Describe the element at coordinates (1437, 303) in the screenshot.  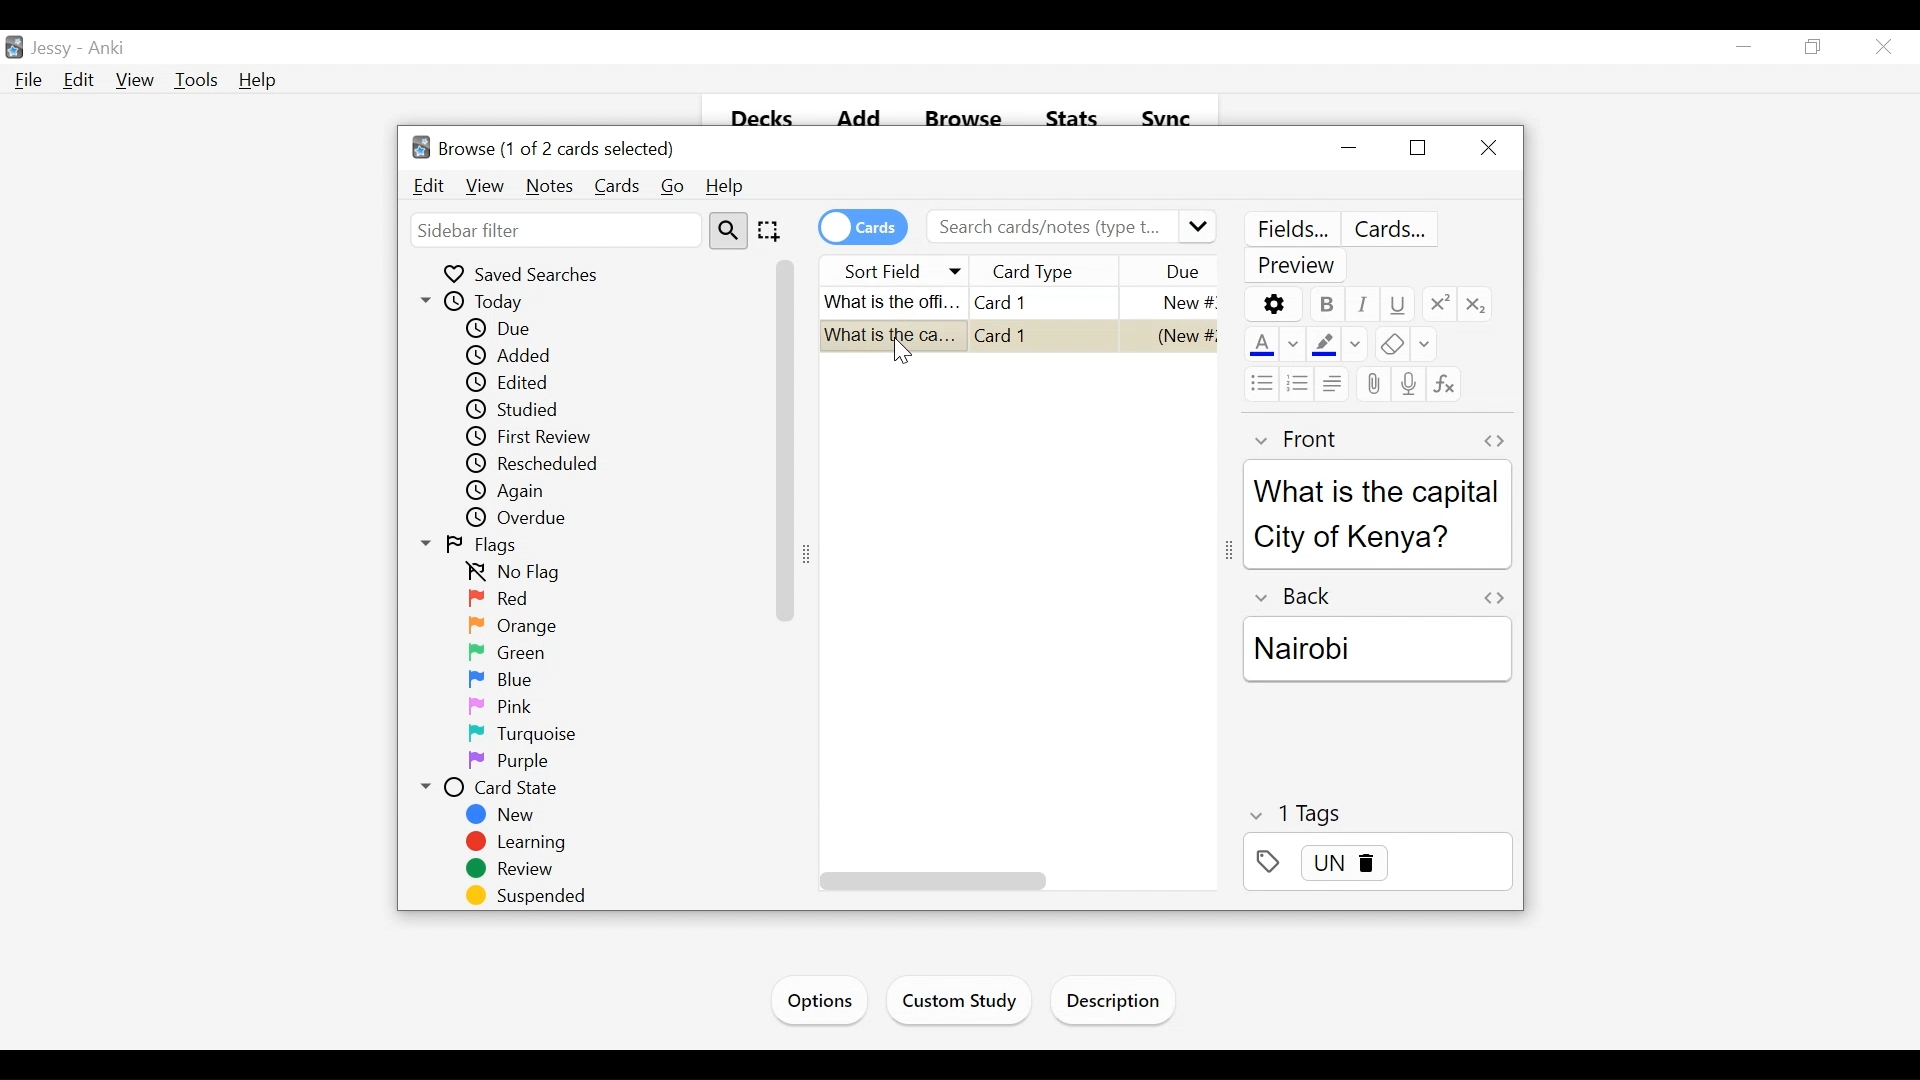
I see `superscipt` at that location.